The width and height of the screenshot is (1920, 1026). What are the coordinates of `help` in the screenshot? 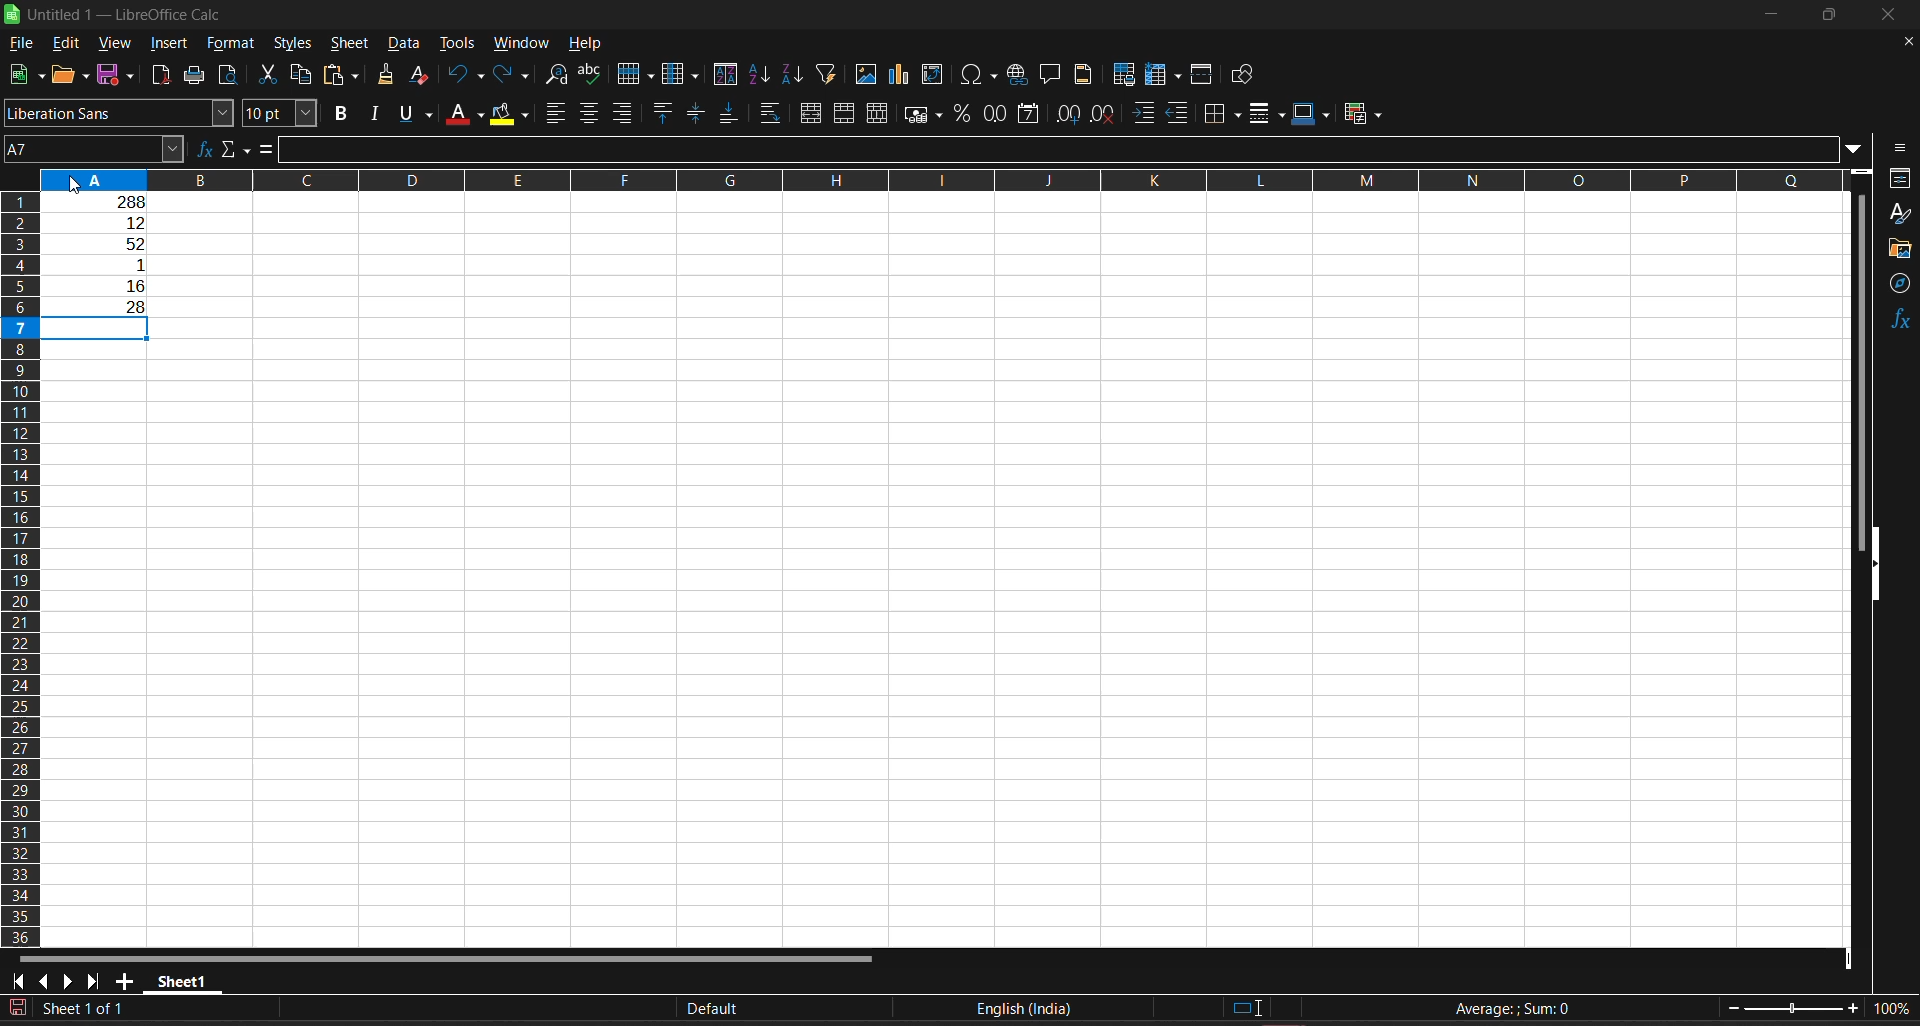 It's located at (585, 43).